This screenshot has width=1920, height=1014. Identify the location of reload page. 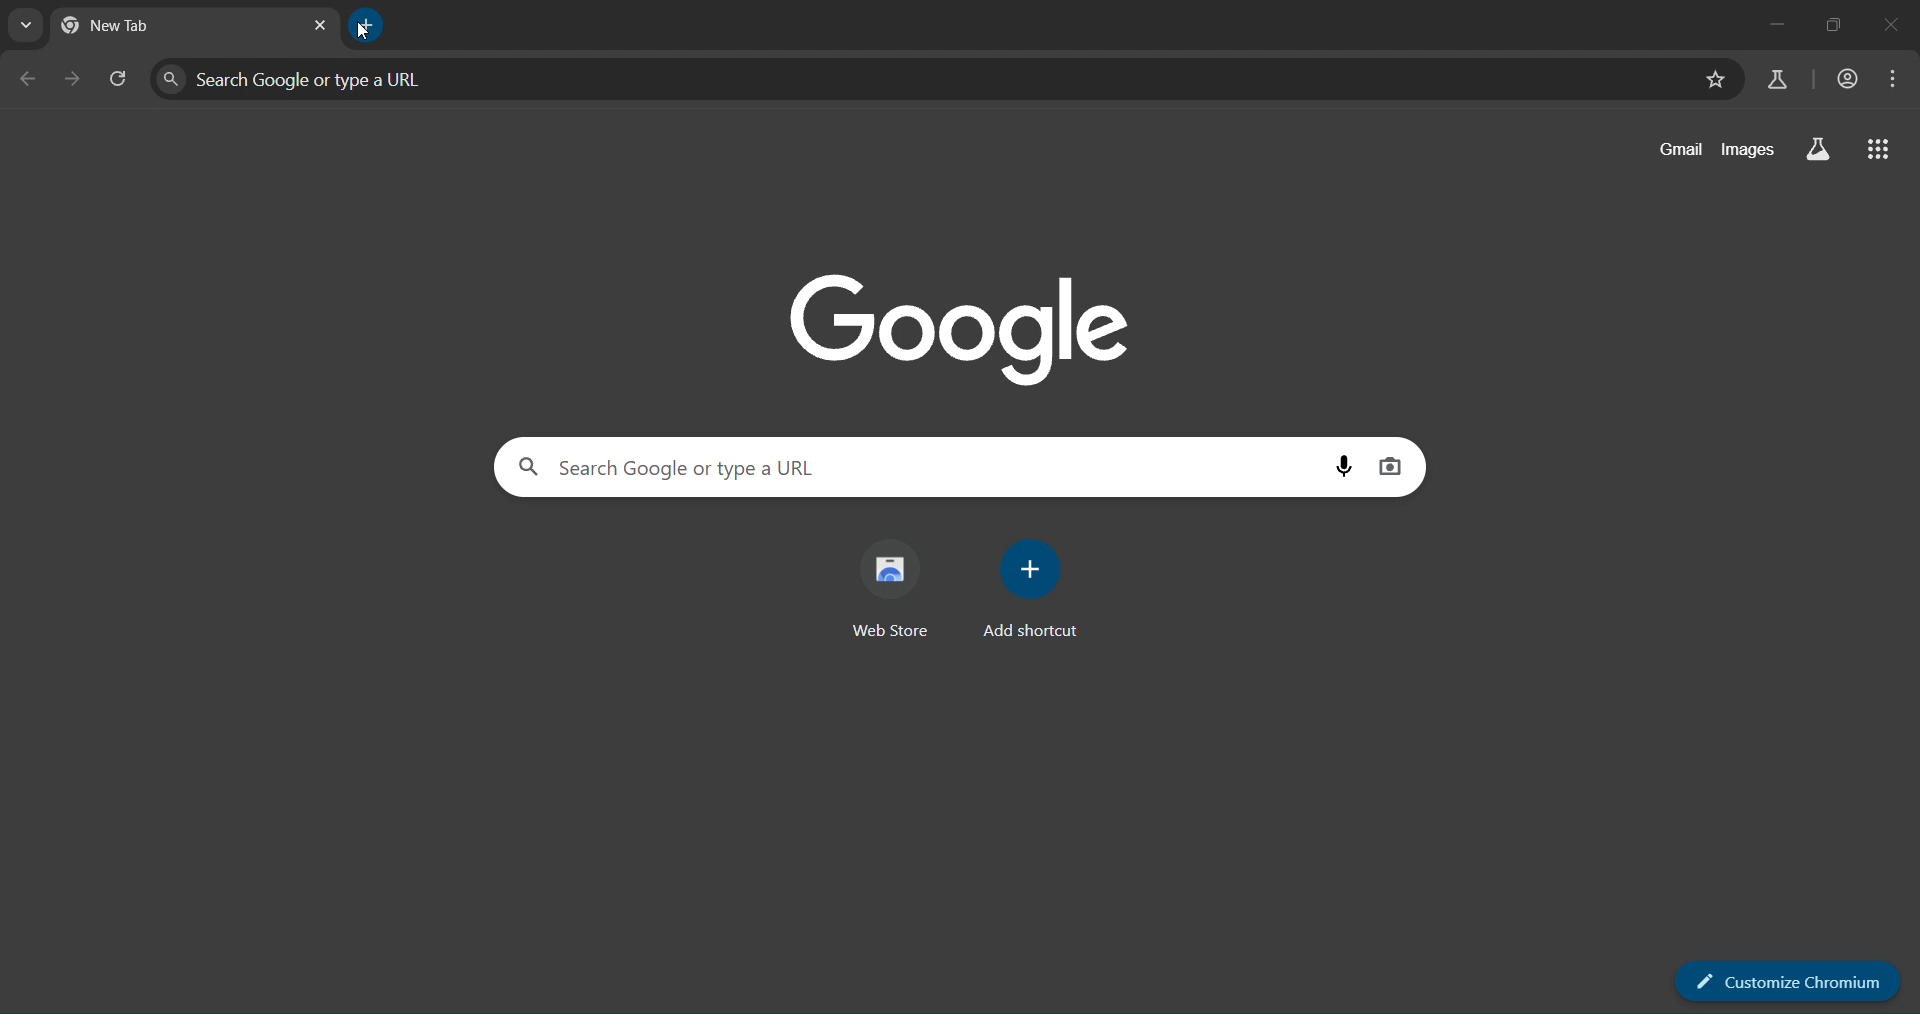
(122, 79).